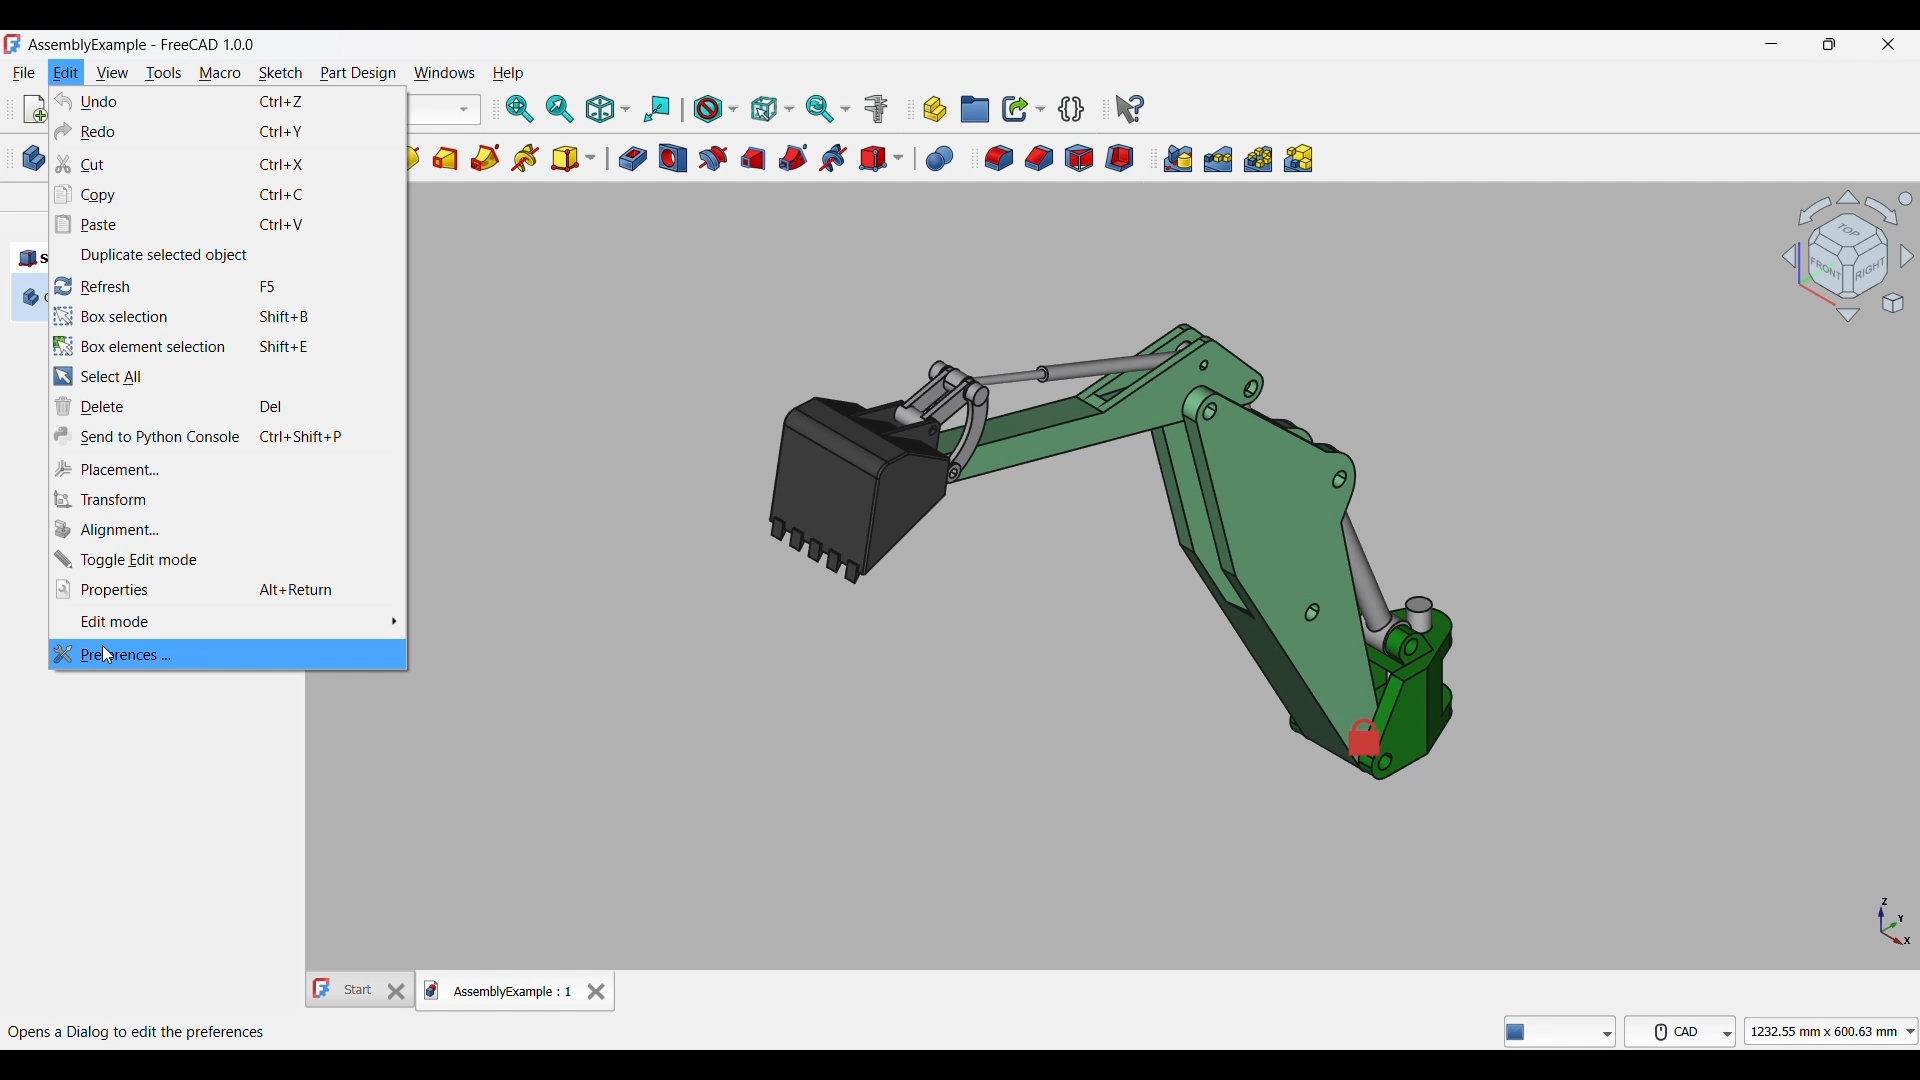 This screenshot has width=1920, height=1080. Describe the element at coordinates (227, 530) in the screenshot. I see `Alignment` at that location.